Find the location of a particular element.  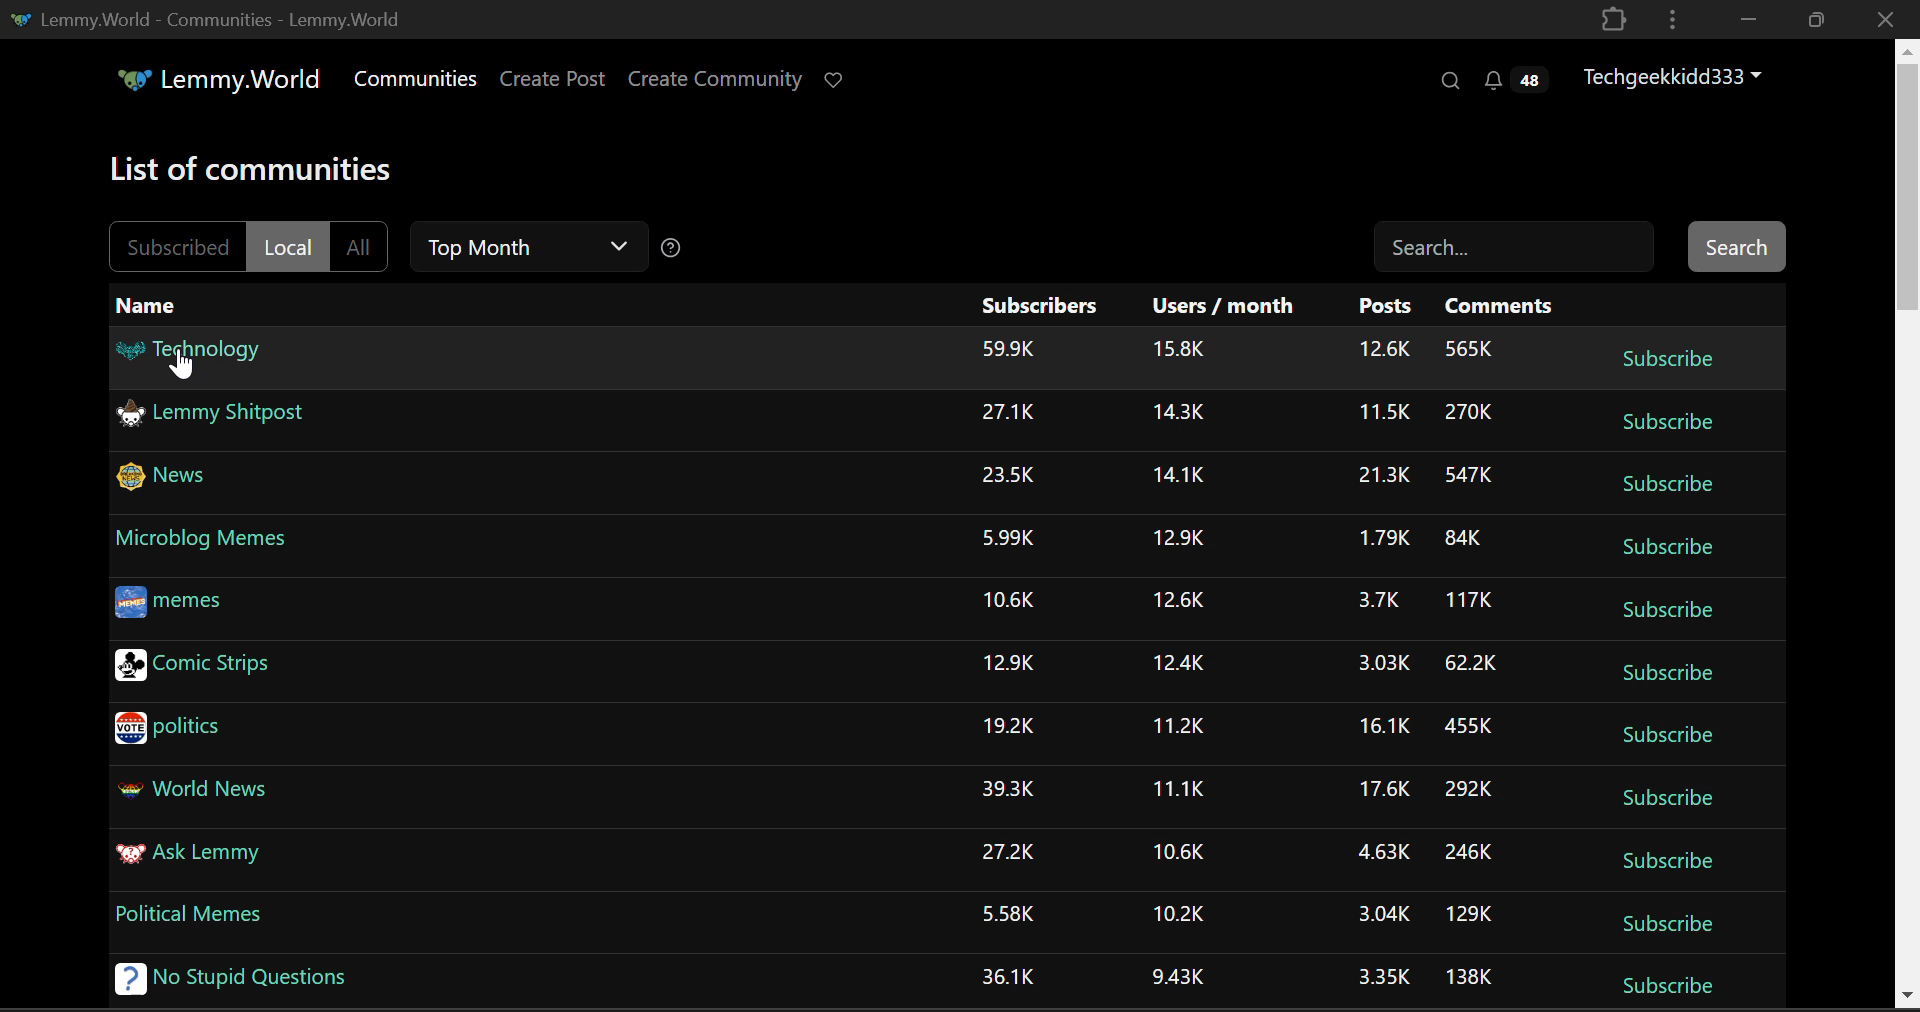

Comic Strips is located at coordinates (194, 667).